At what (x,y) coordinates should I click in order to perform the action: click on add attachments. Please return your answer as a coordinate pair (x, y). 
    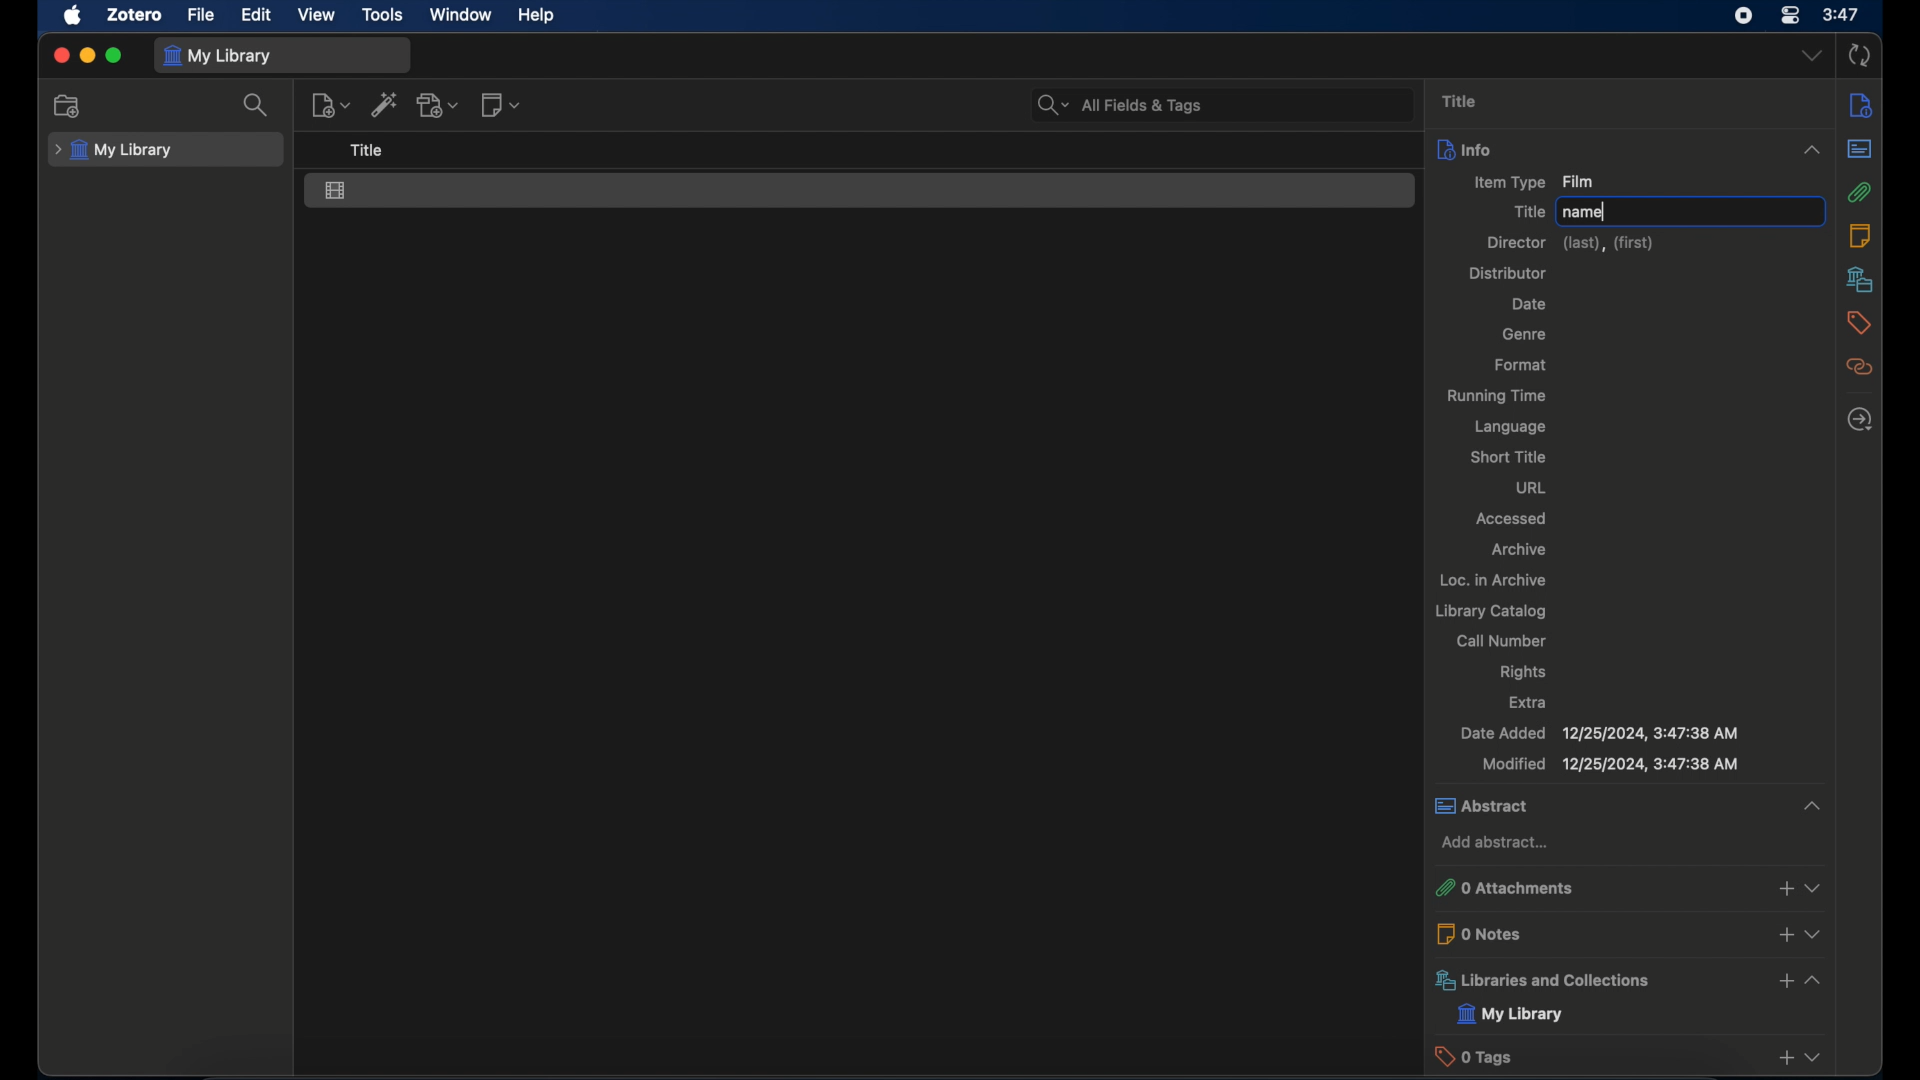
    Looking at the image, I should click on (1784, 889).